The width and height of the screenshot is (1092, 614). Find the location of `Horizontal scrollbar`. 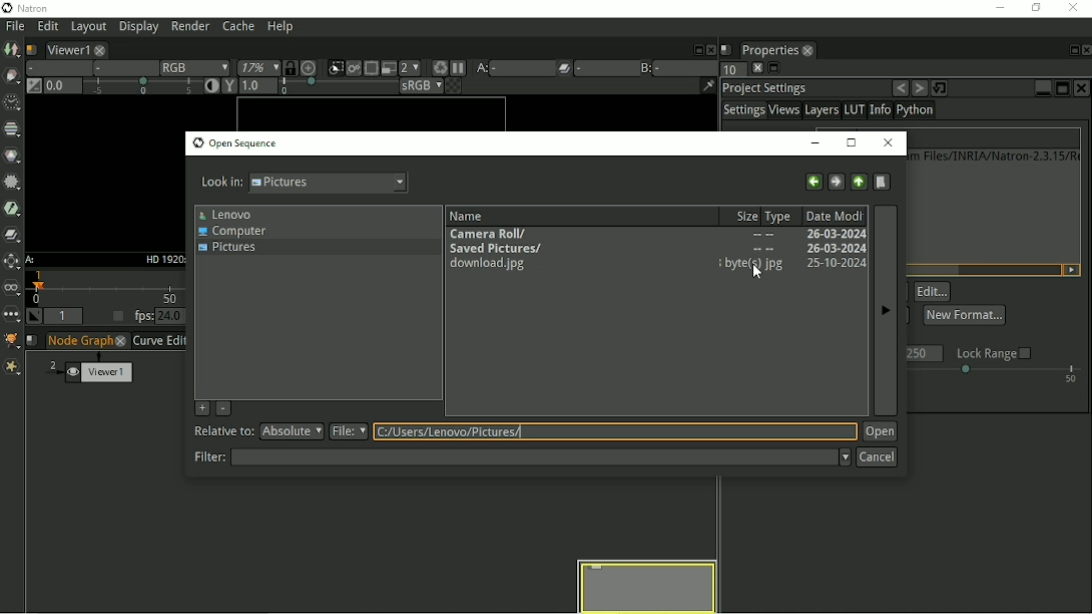

Horizontal scrollbar is located at coordinates (927, 269).